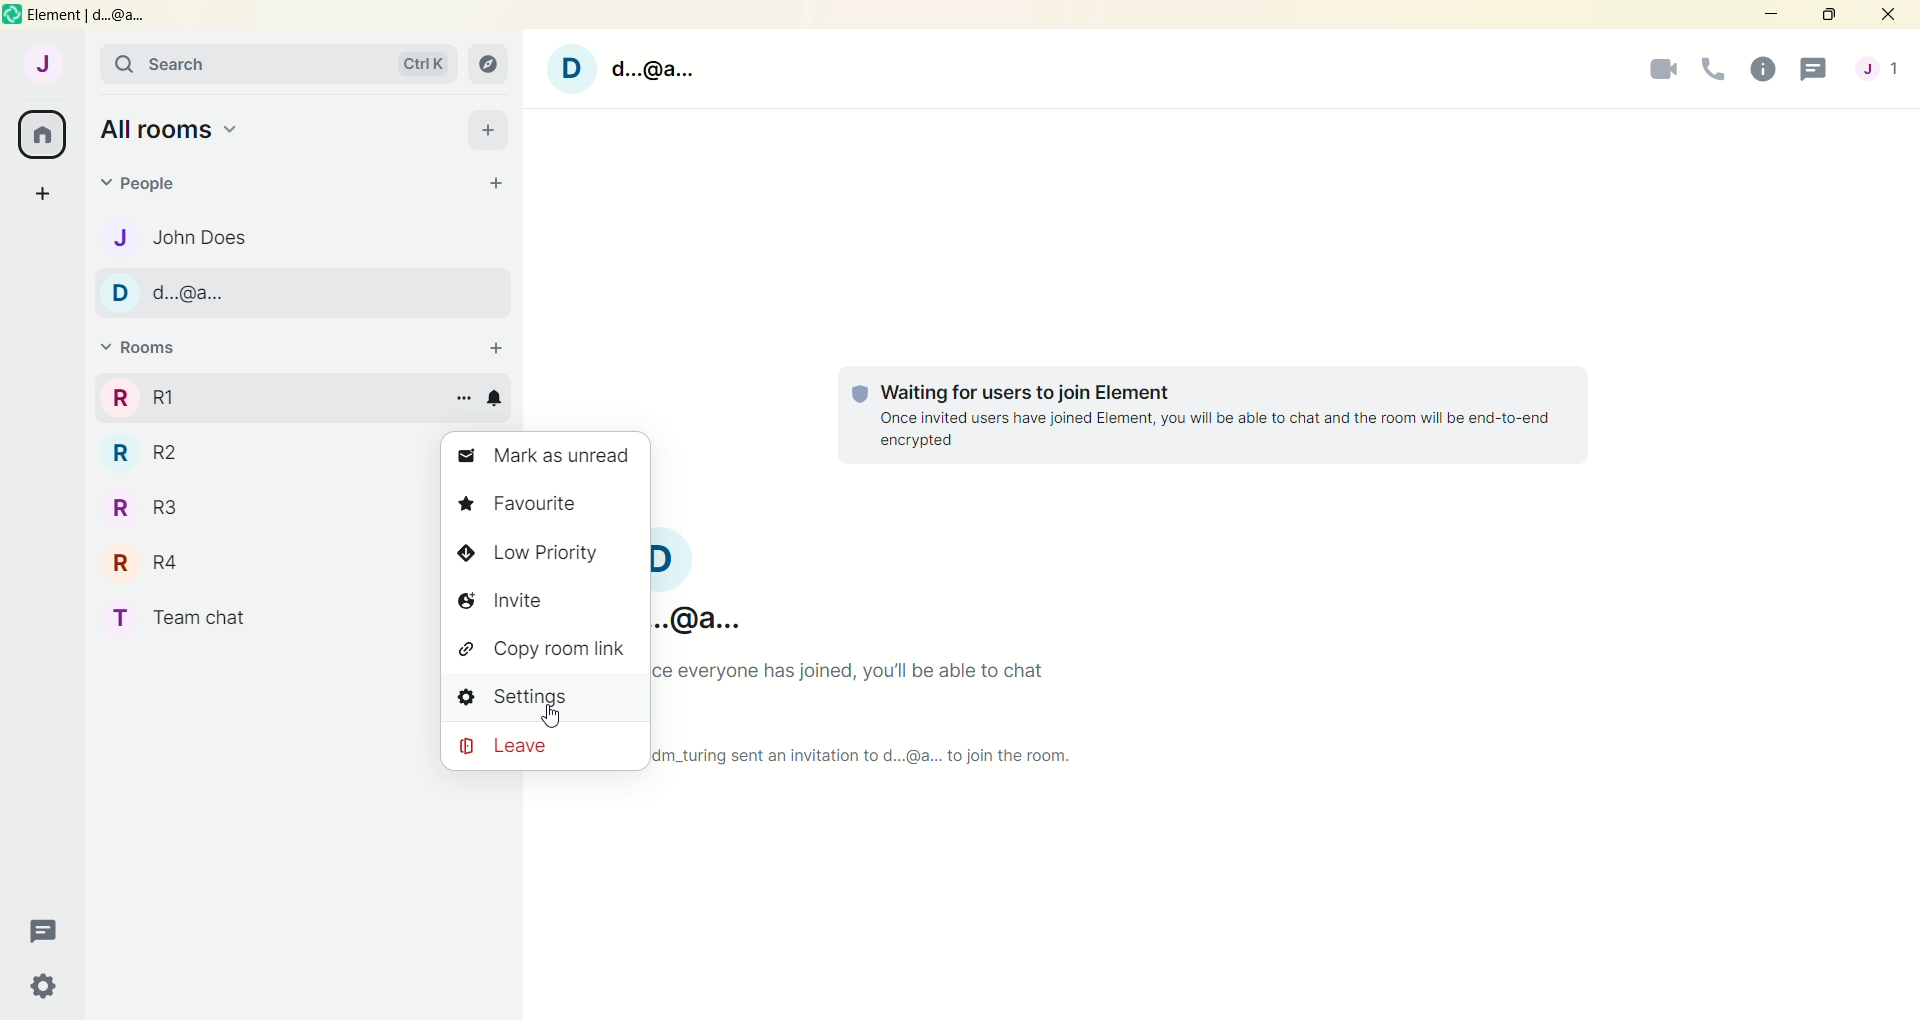 This screenshot has width=1920, height=1020. Describe the element at coordinates (626, 68) in the screenshot. I see `D d...@a...` at that location.